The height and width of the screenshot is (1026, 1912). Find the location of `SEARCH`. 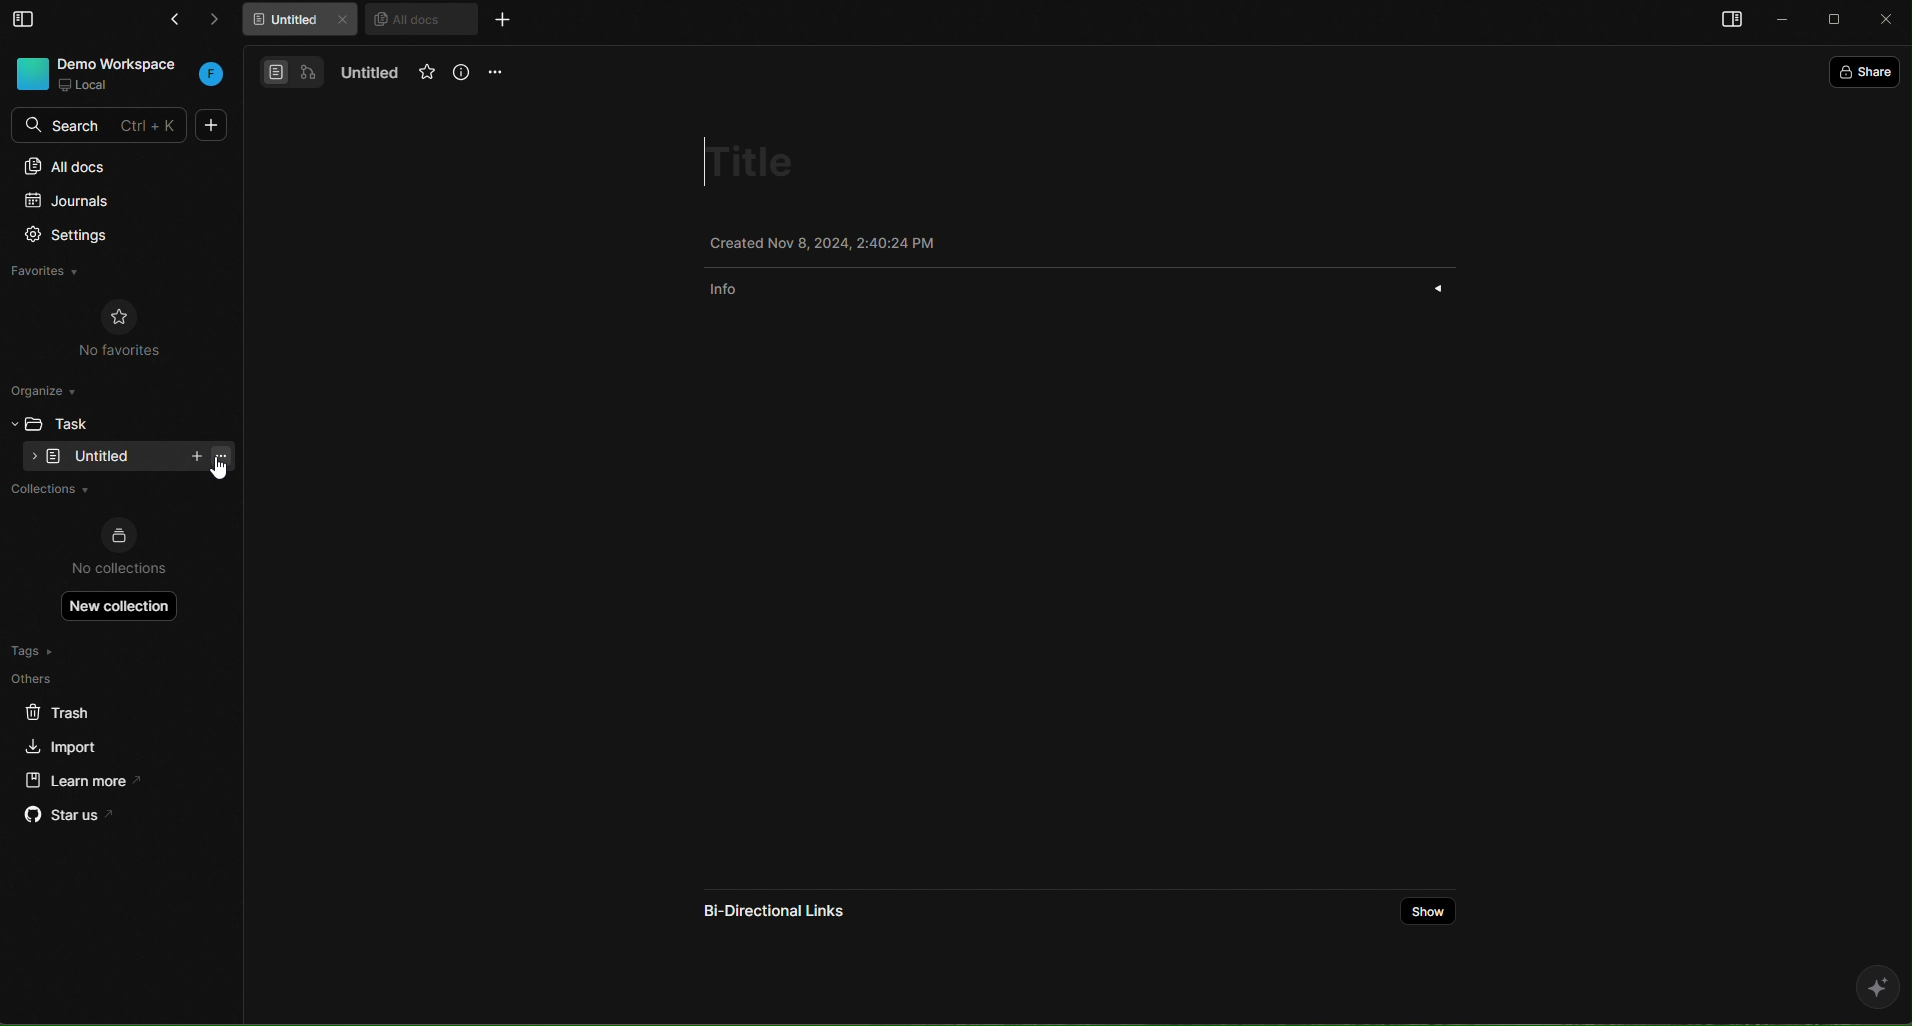

SEARCH is located at coordinates (102, 126).